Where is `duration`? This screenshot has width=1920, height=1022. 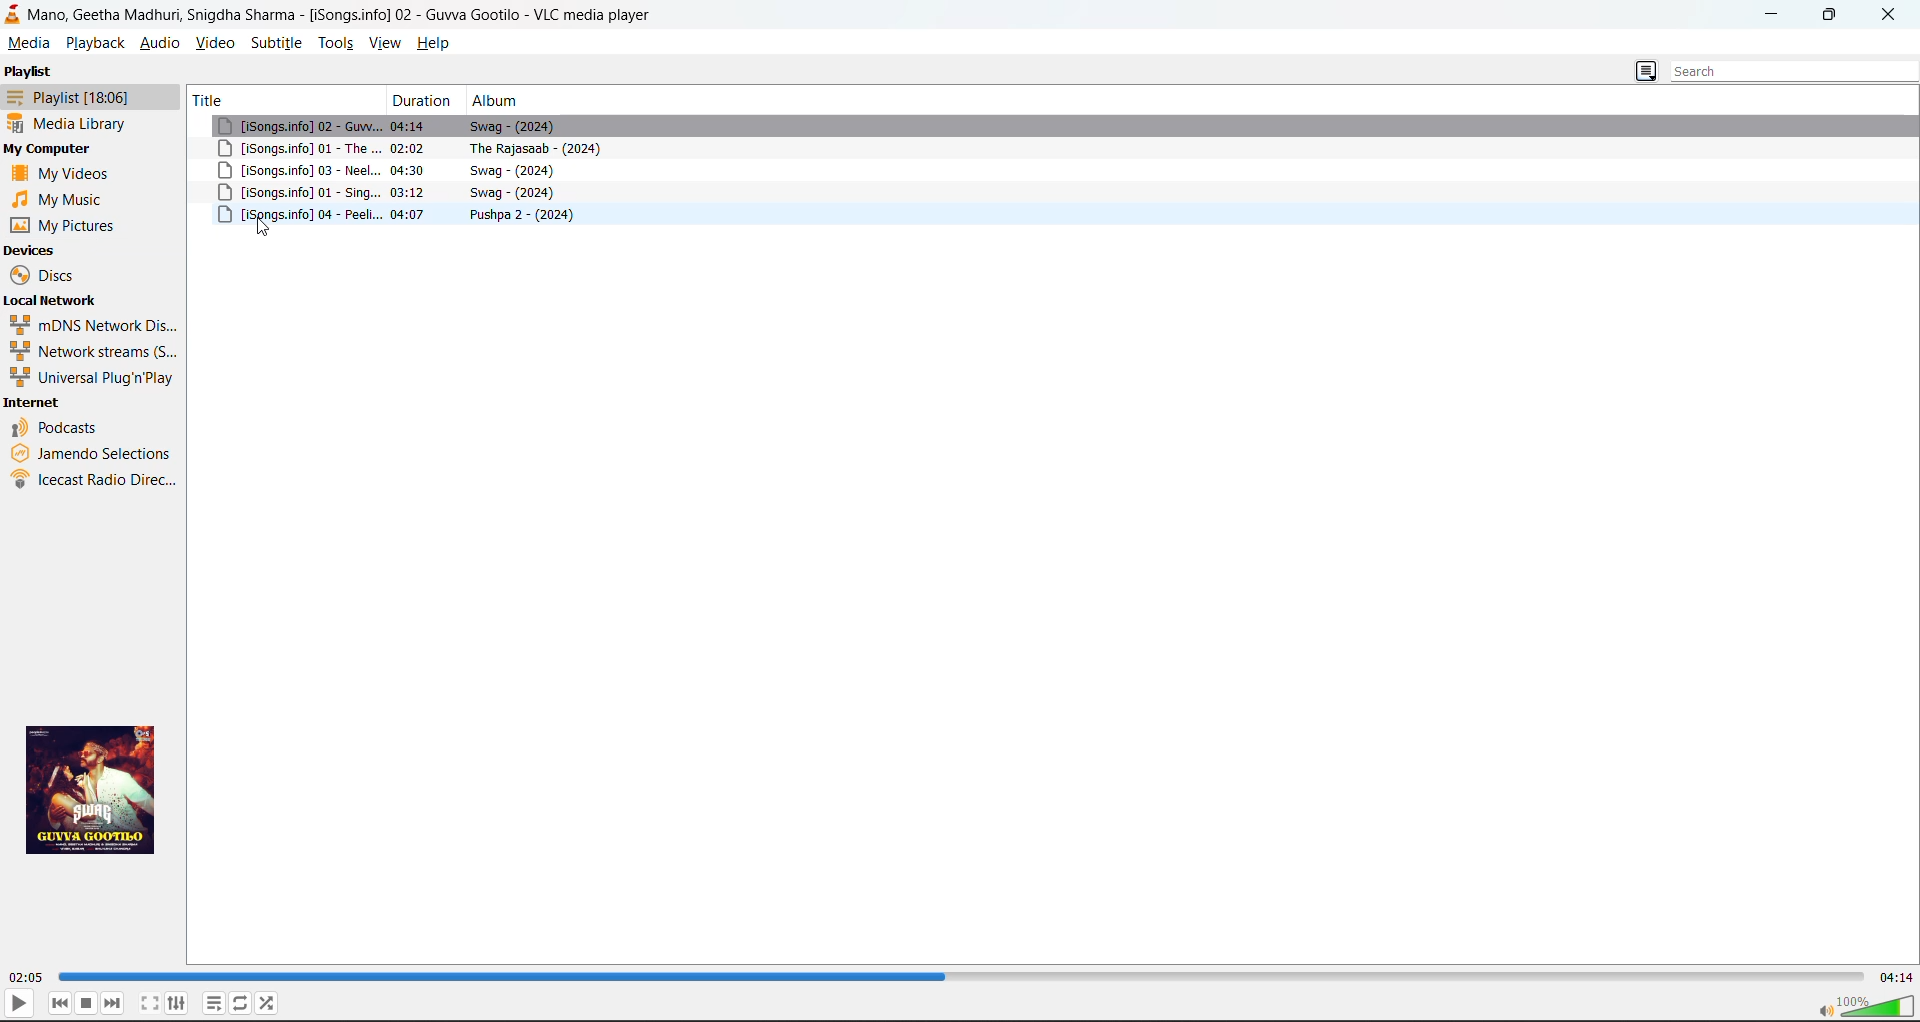 duration is located at coordinates (424, 101).